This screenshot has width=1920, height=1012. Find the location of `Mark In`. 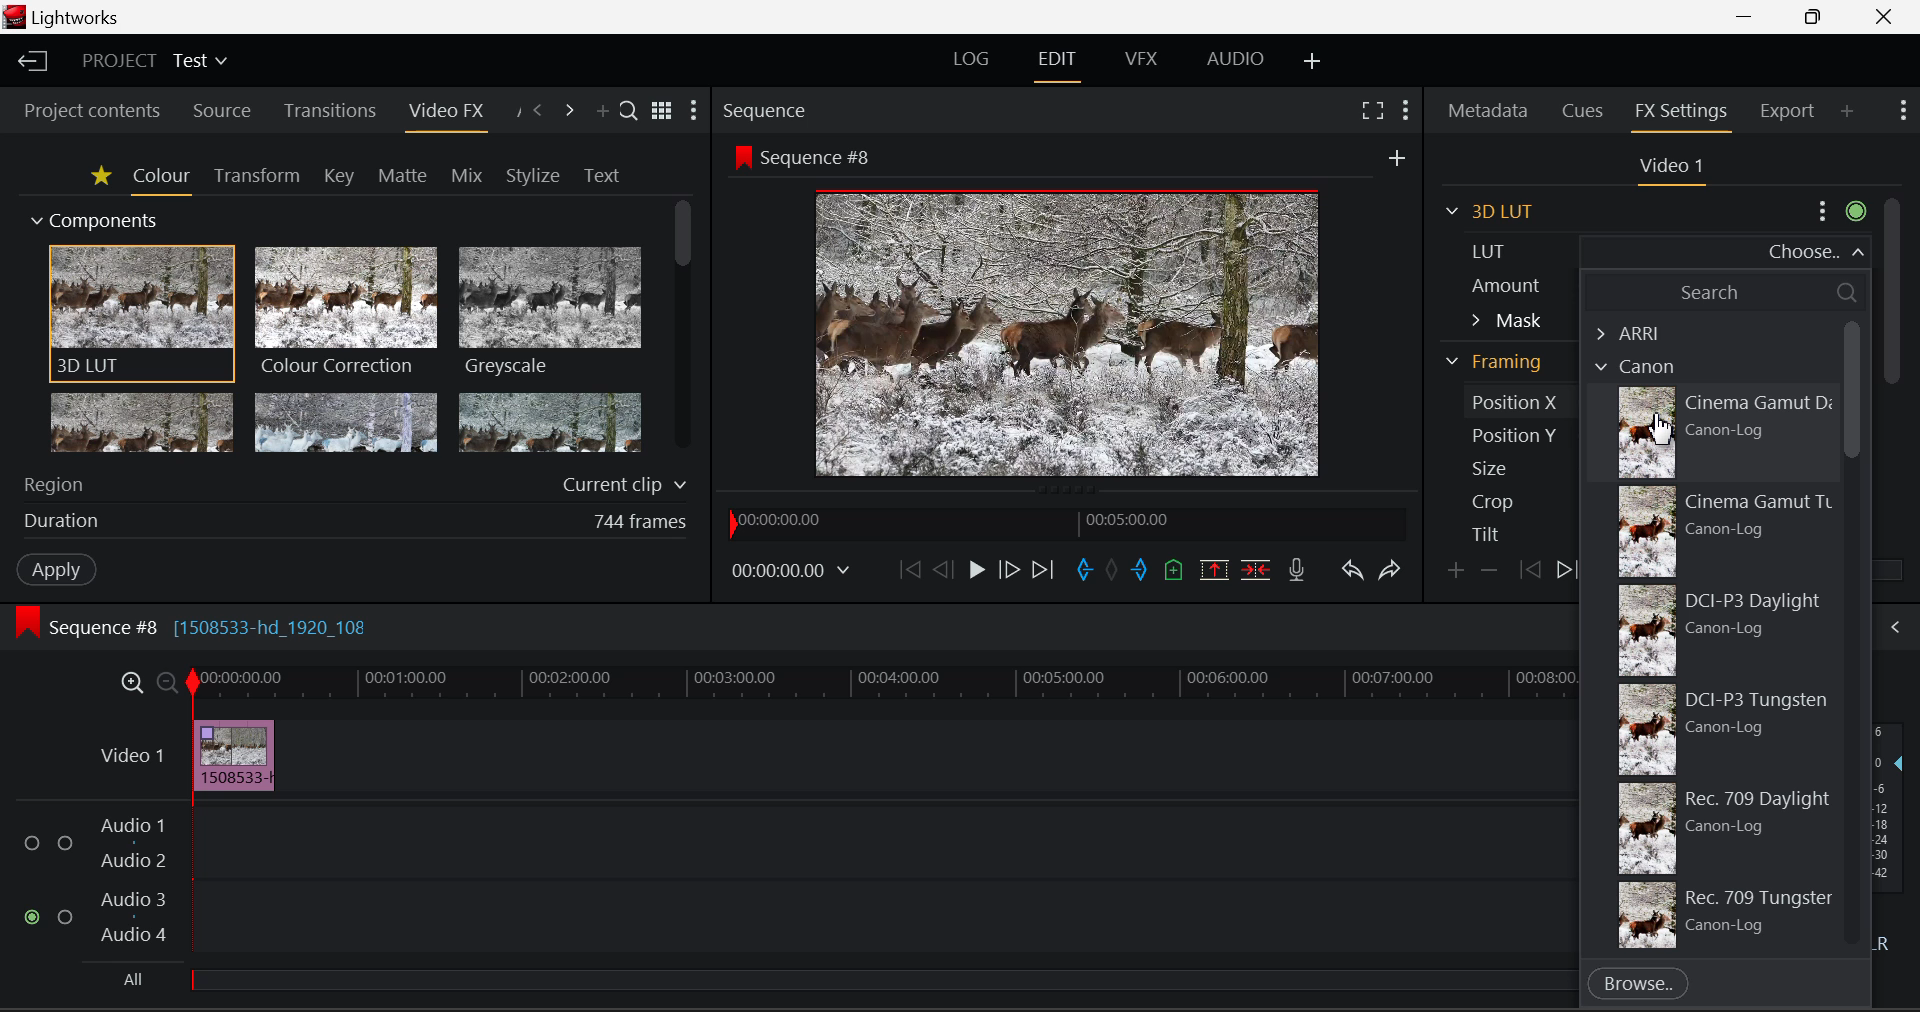

Mark In is located at coordinates (1084, 571).